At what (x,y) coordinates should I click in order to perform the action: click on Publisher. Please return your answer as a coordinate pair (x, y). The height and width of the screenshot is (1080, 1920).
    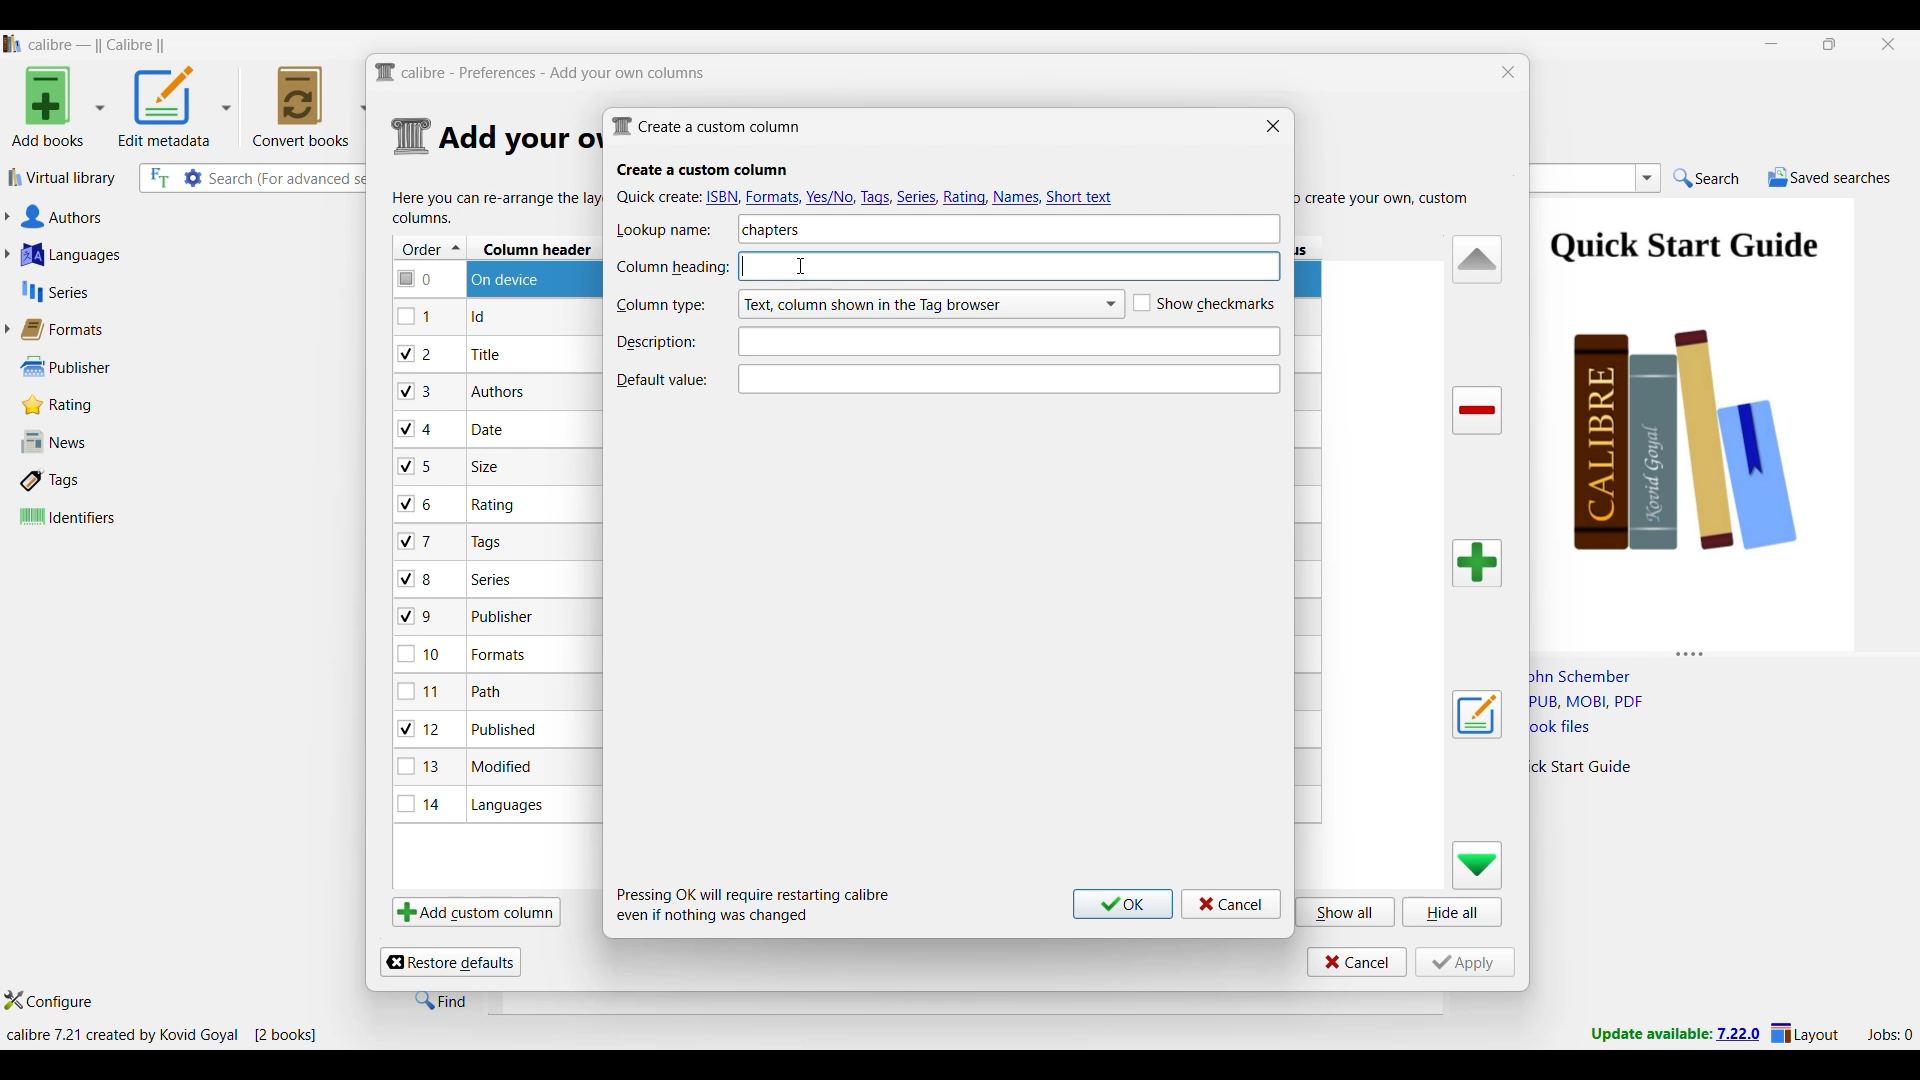
    Looking at the image, I should click on (89, 367).